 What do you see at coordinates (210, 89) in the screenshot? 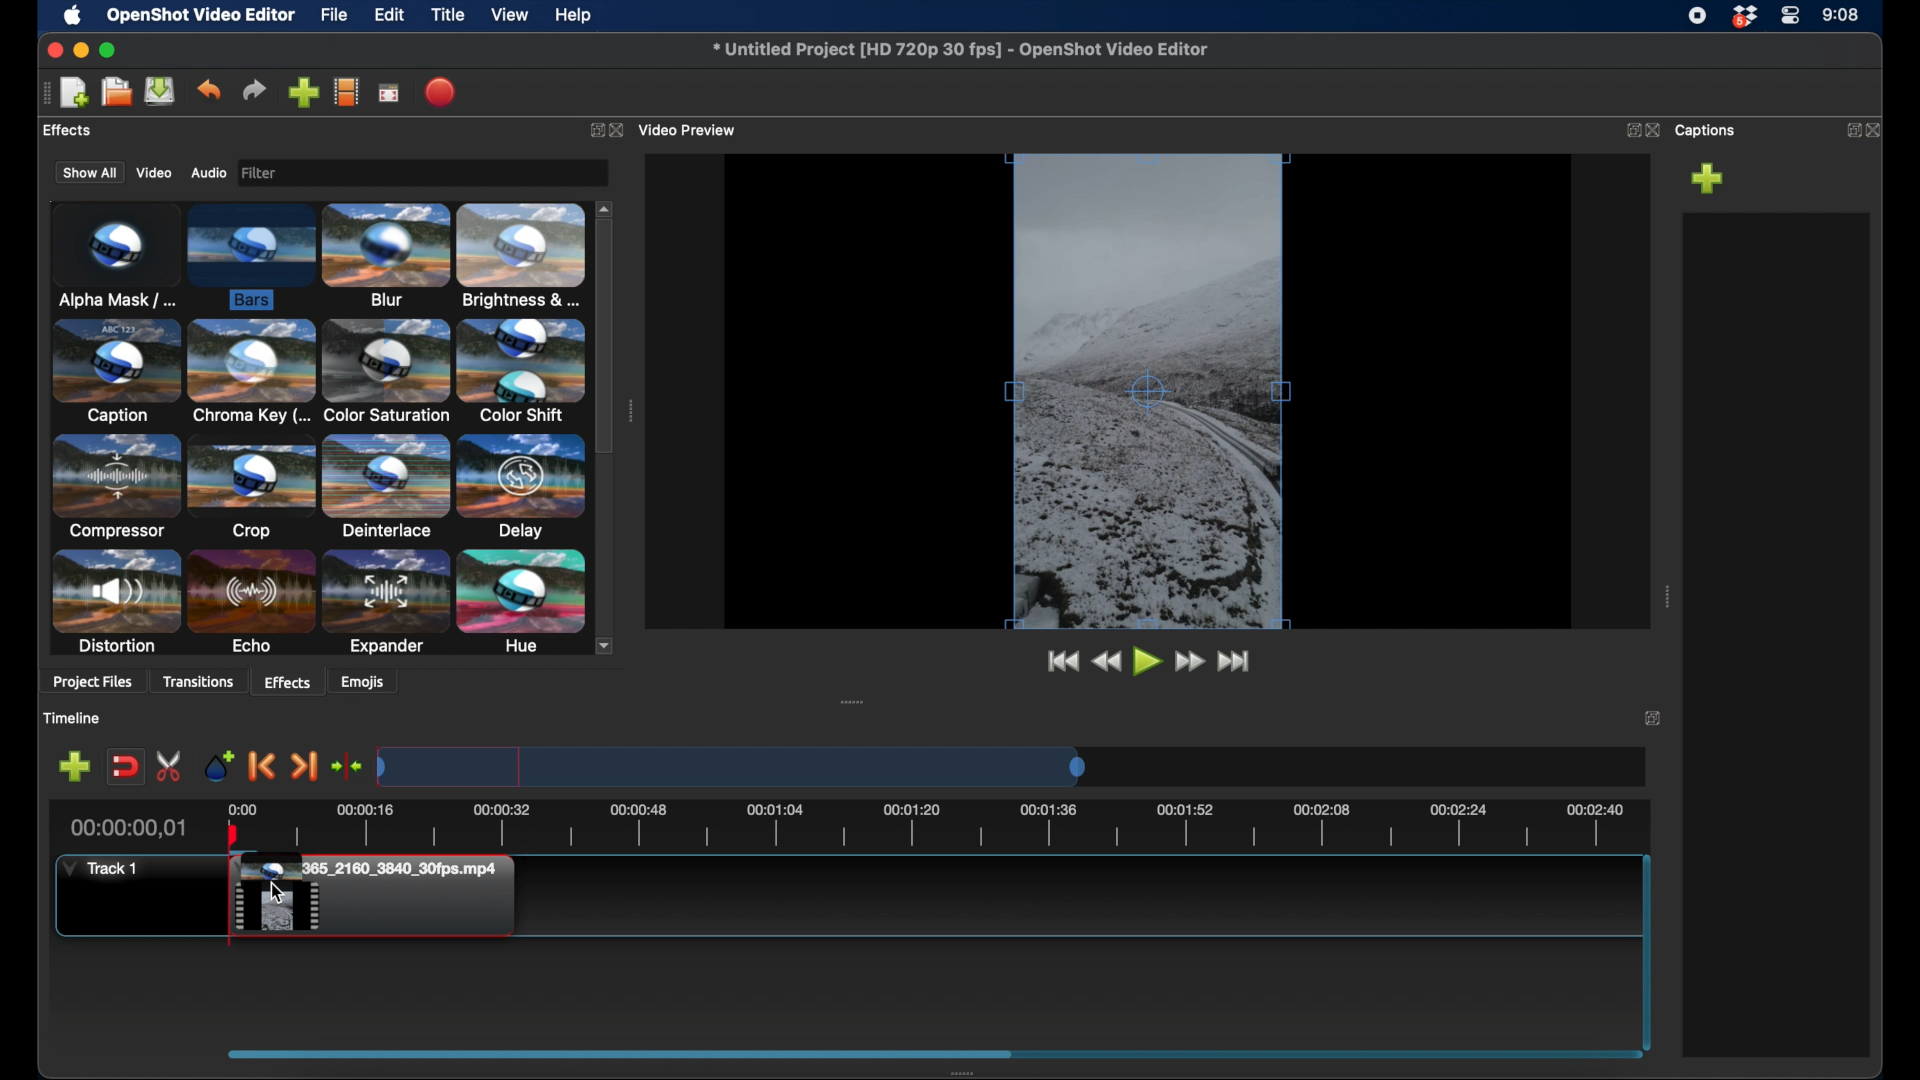
I see `undo` at bounding box center [210, 89].